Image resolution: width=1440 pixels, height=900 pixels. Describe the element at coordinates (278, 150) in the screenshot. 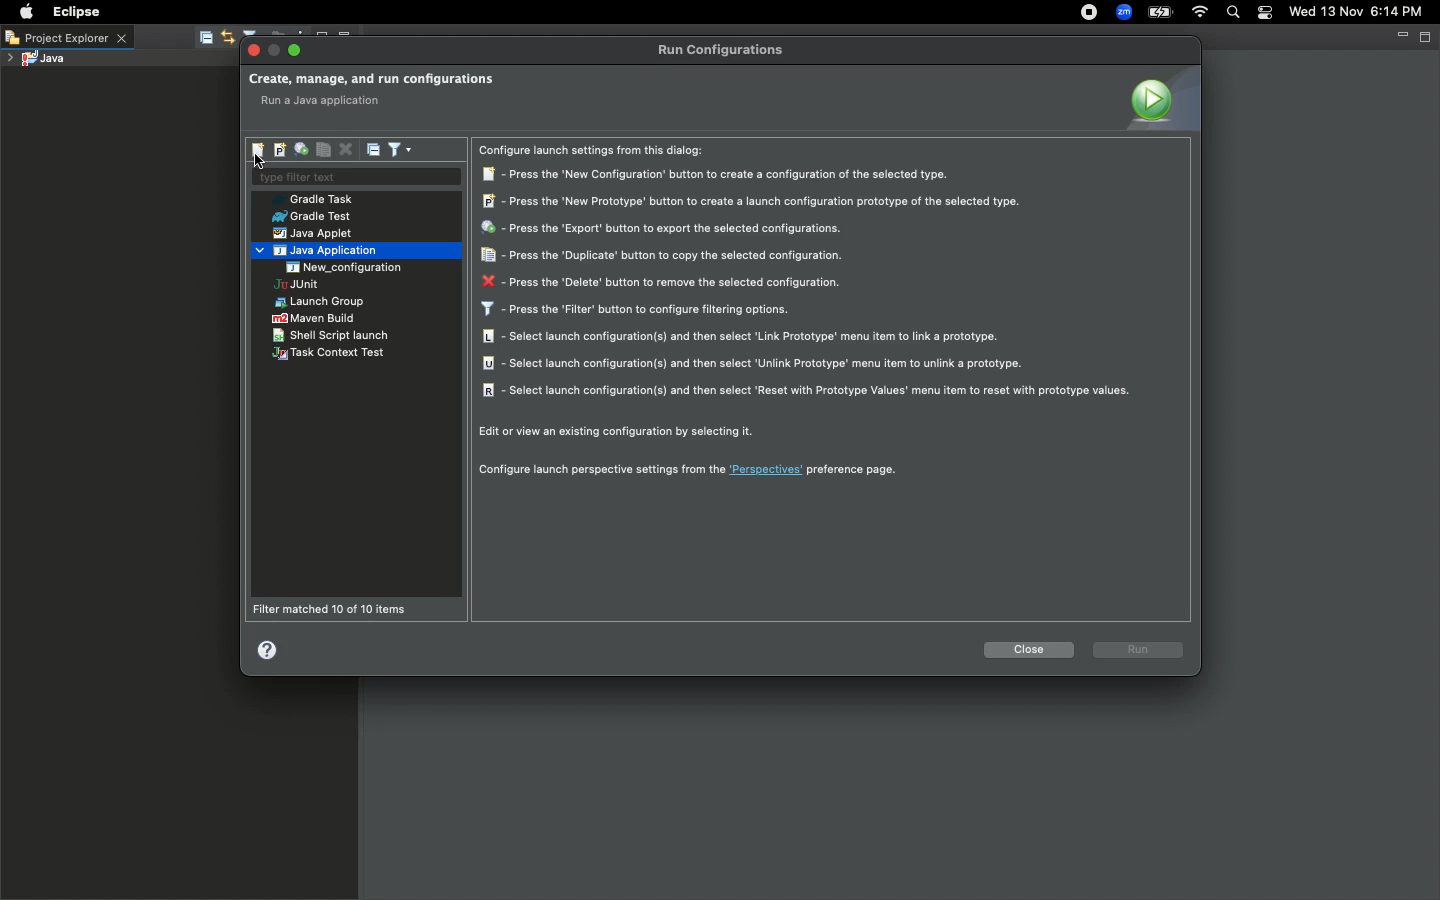

I see `New launch configuration prototype` at that location.